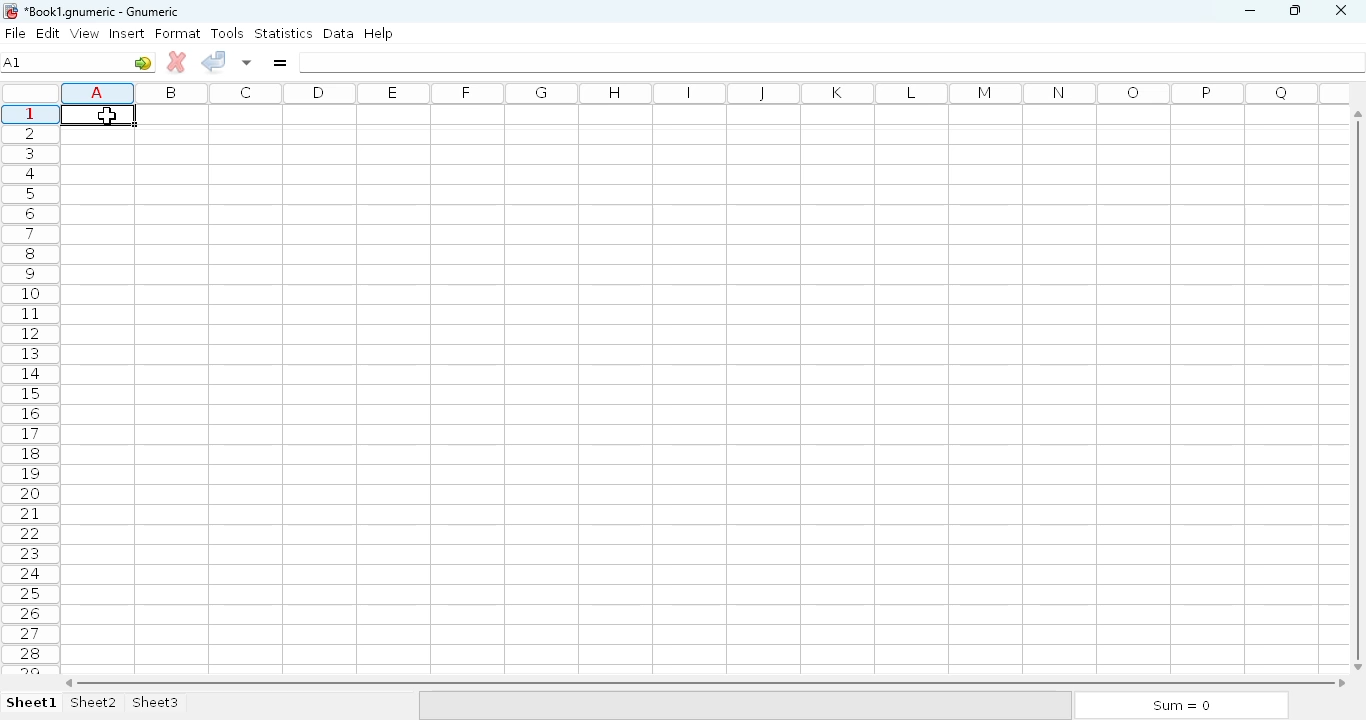  I want to click on statistics, so click(283, 32).